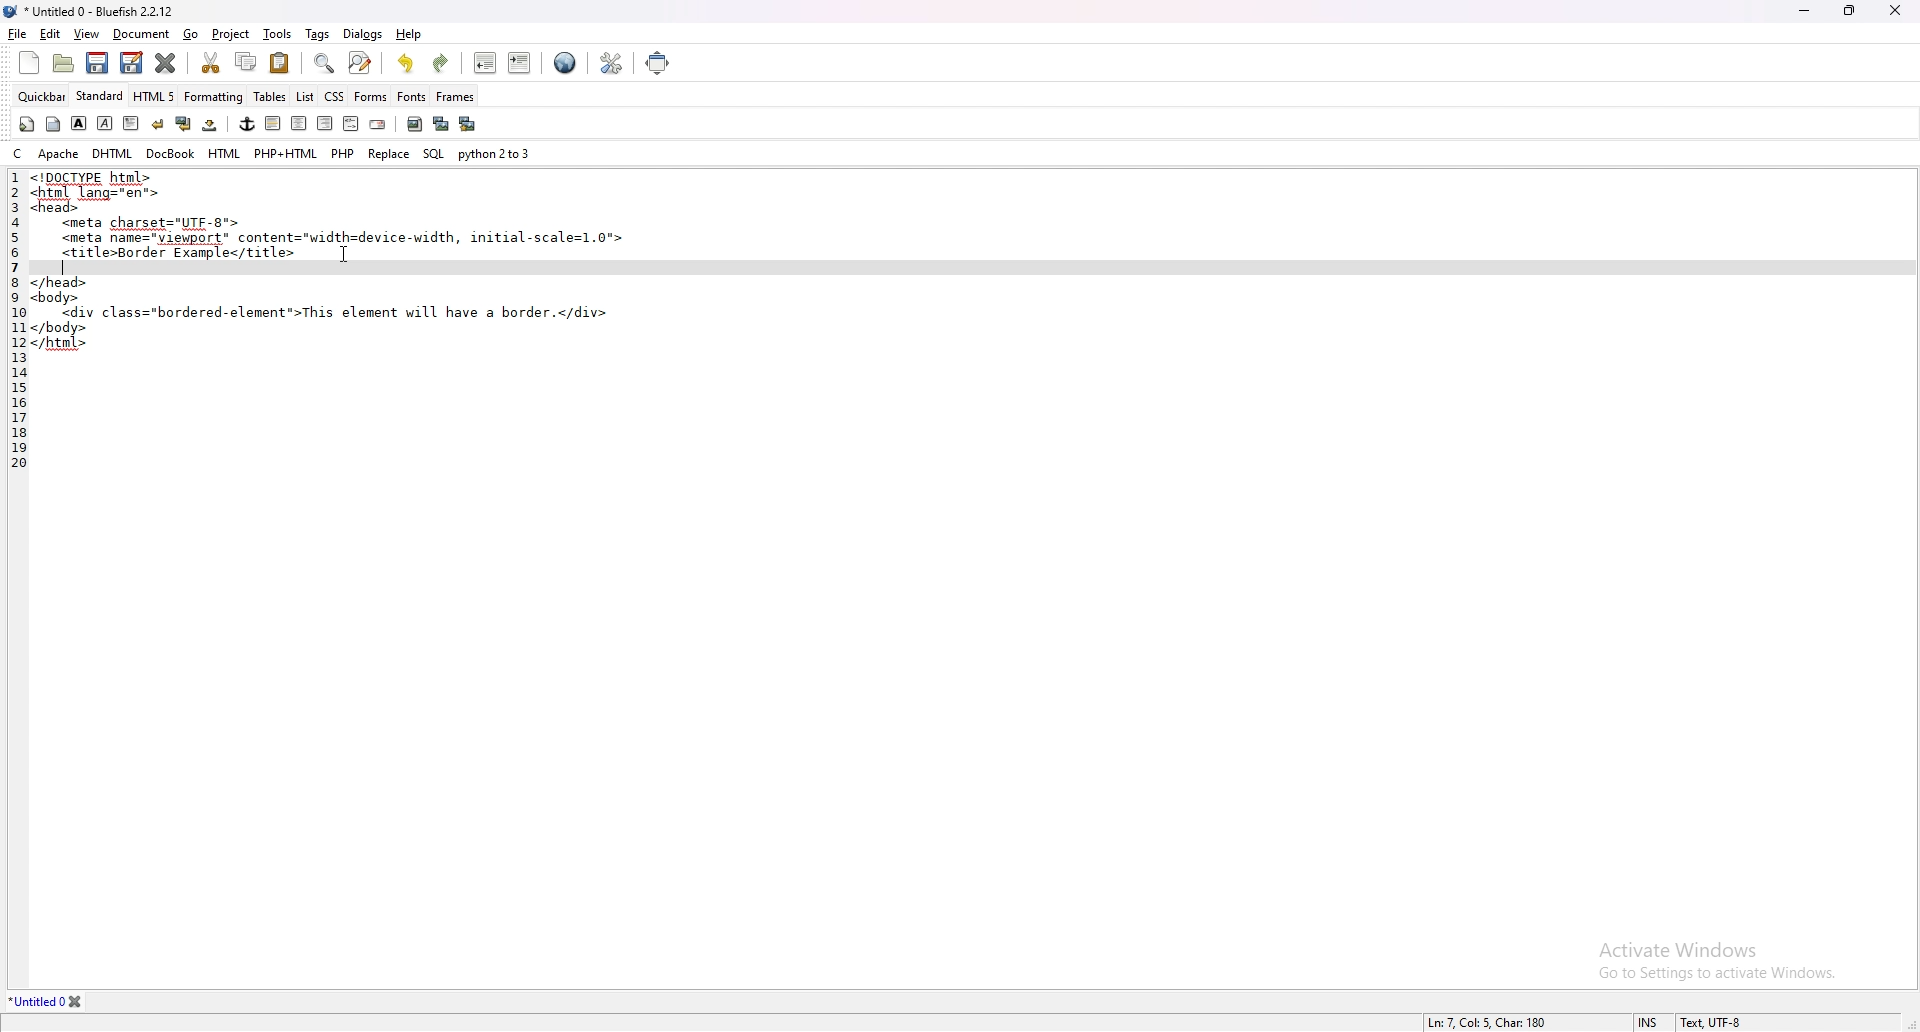  Describe the element at coordinates (1709, 952) in the screenshot. I see `Activate Windows
Go to Settings to activate Windows.` at that location.